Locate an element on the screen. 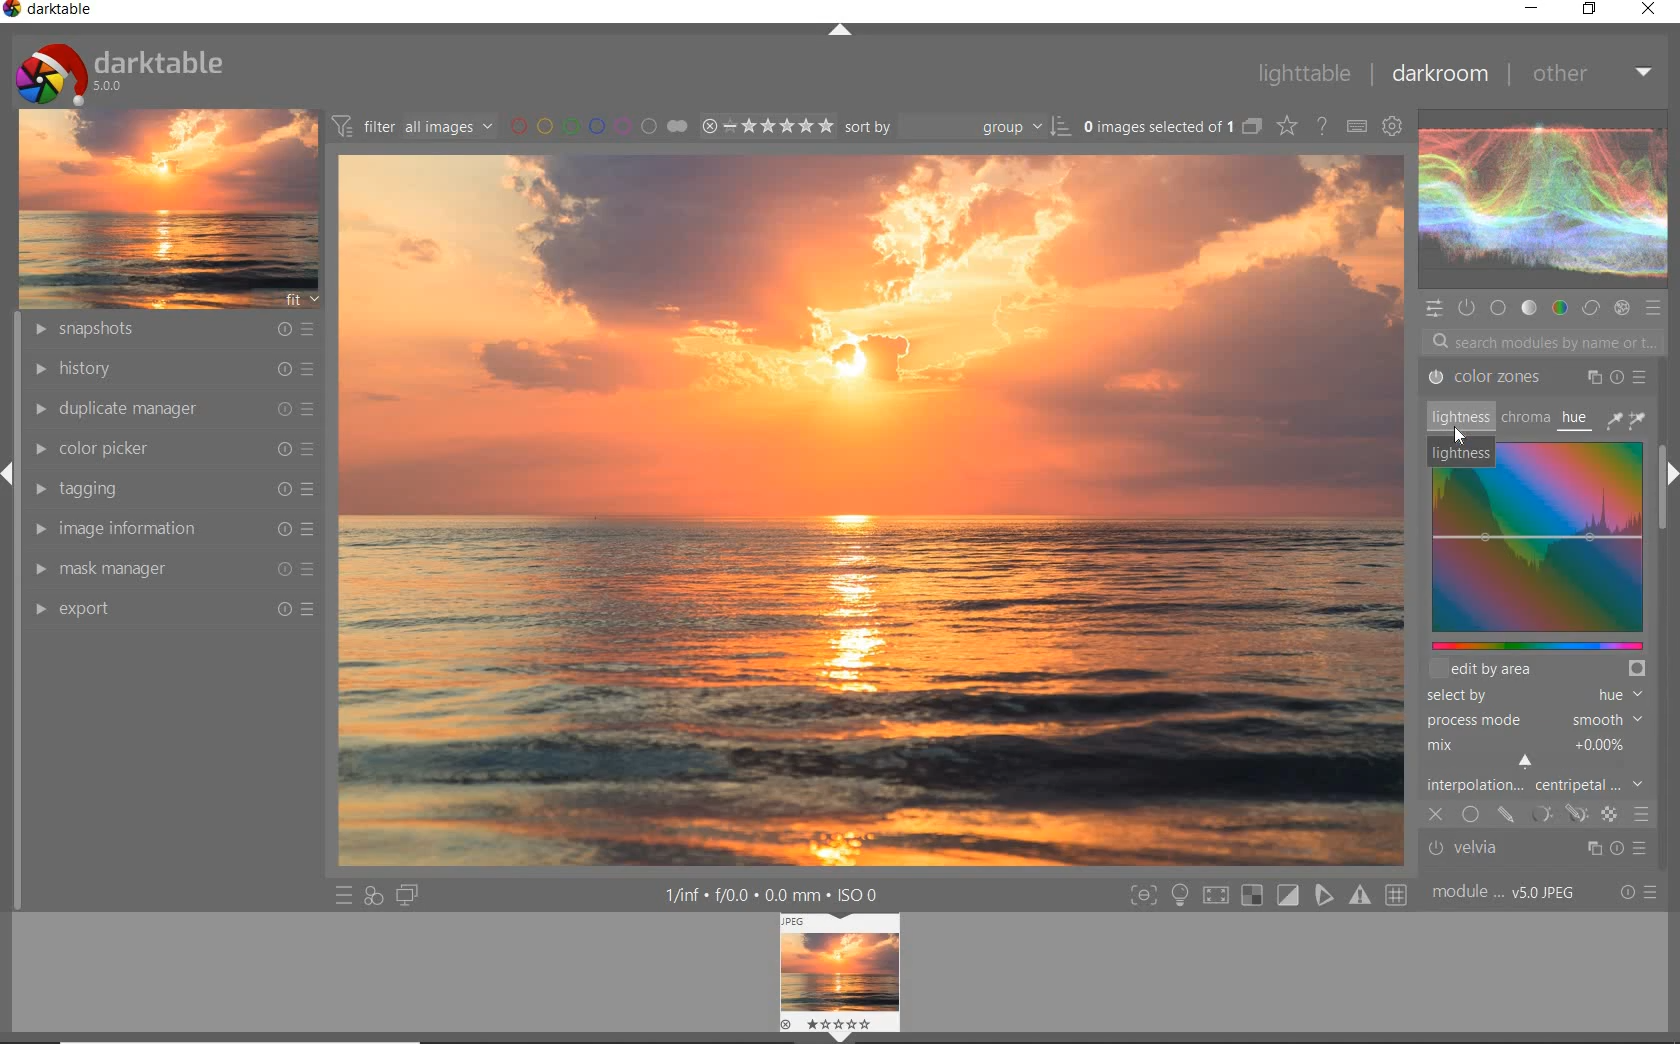  MASK MANAGER is located at coordinates (172, 568).